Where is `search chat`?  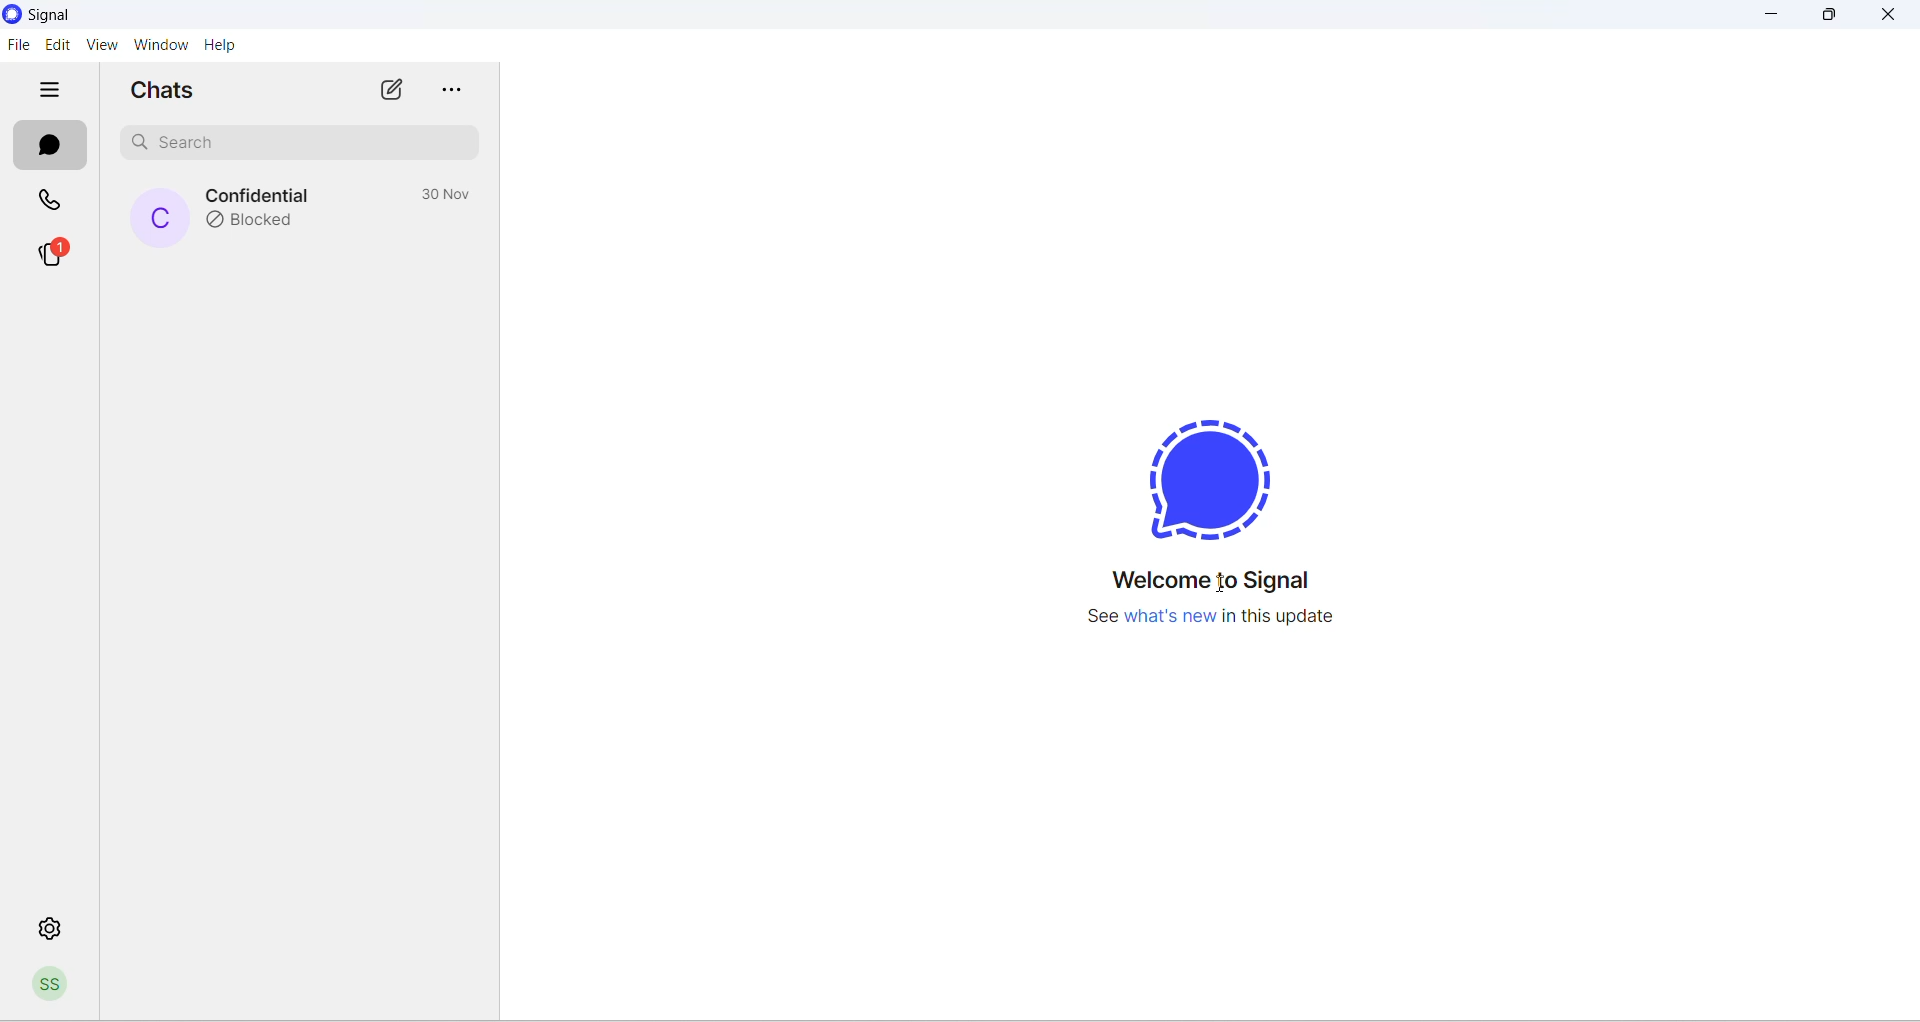 search chat is located at coordinates (290, 145).